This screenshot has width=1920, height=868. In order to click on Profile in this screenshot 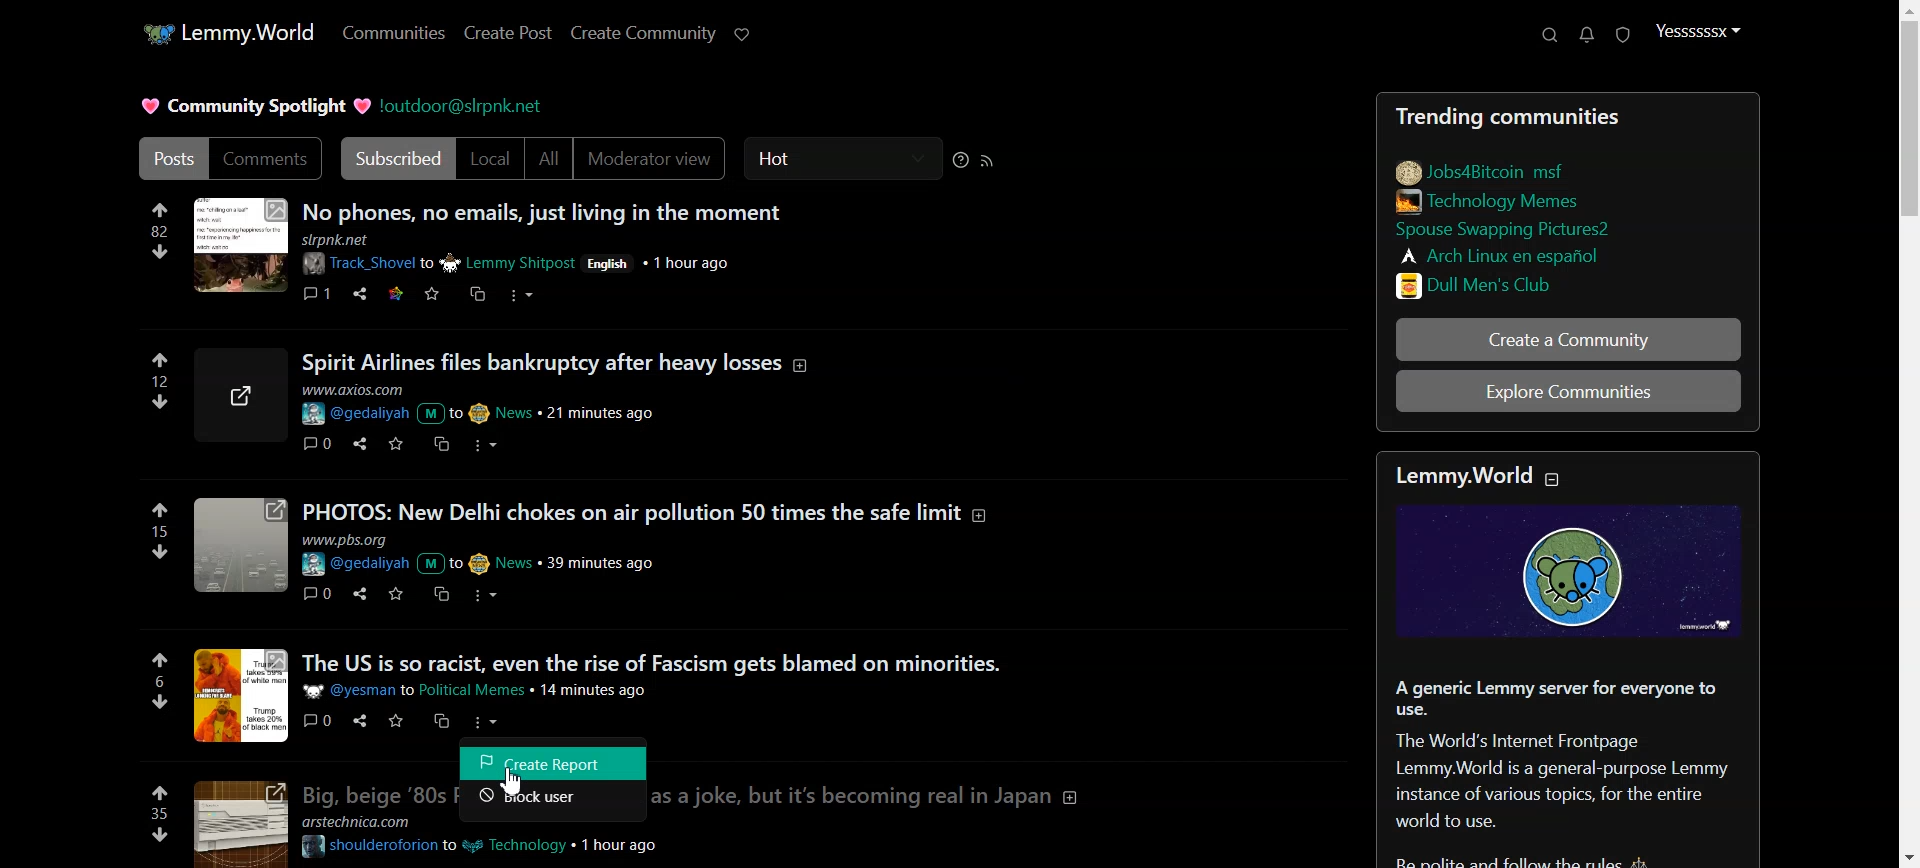, I will do `click(1698, 32)`.